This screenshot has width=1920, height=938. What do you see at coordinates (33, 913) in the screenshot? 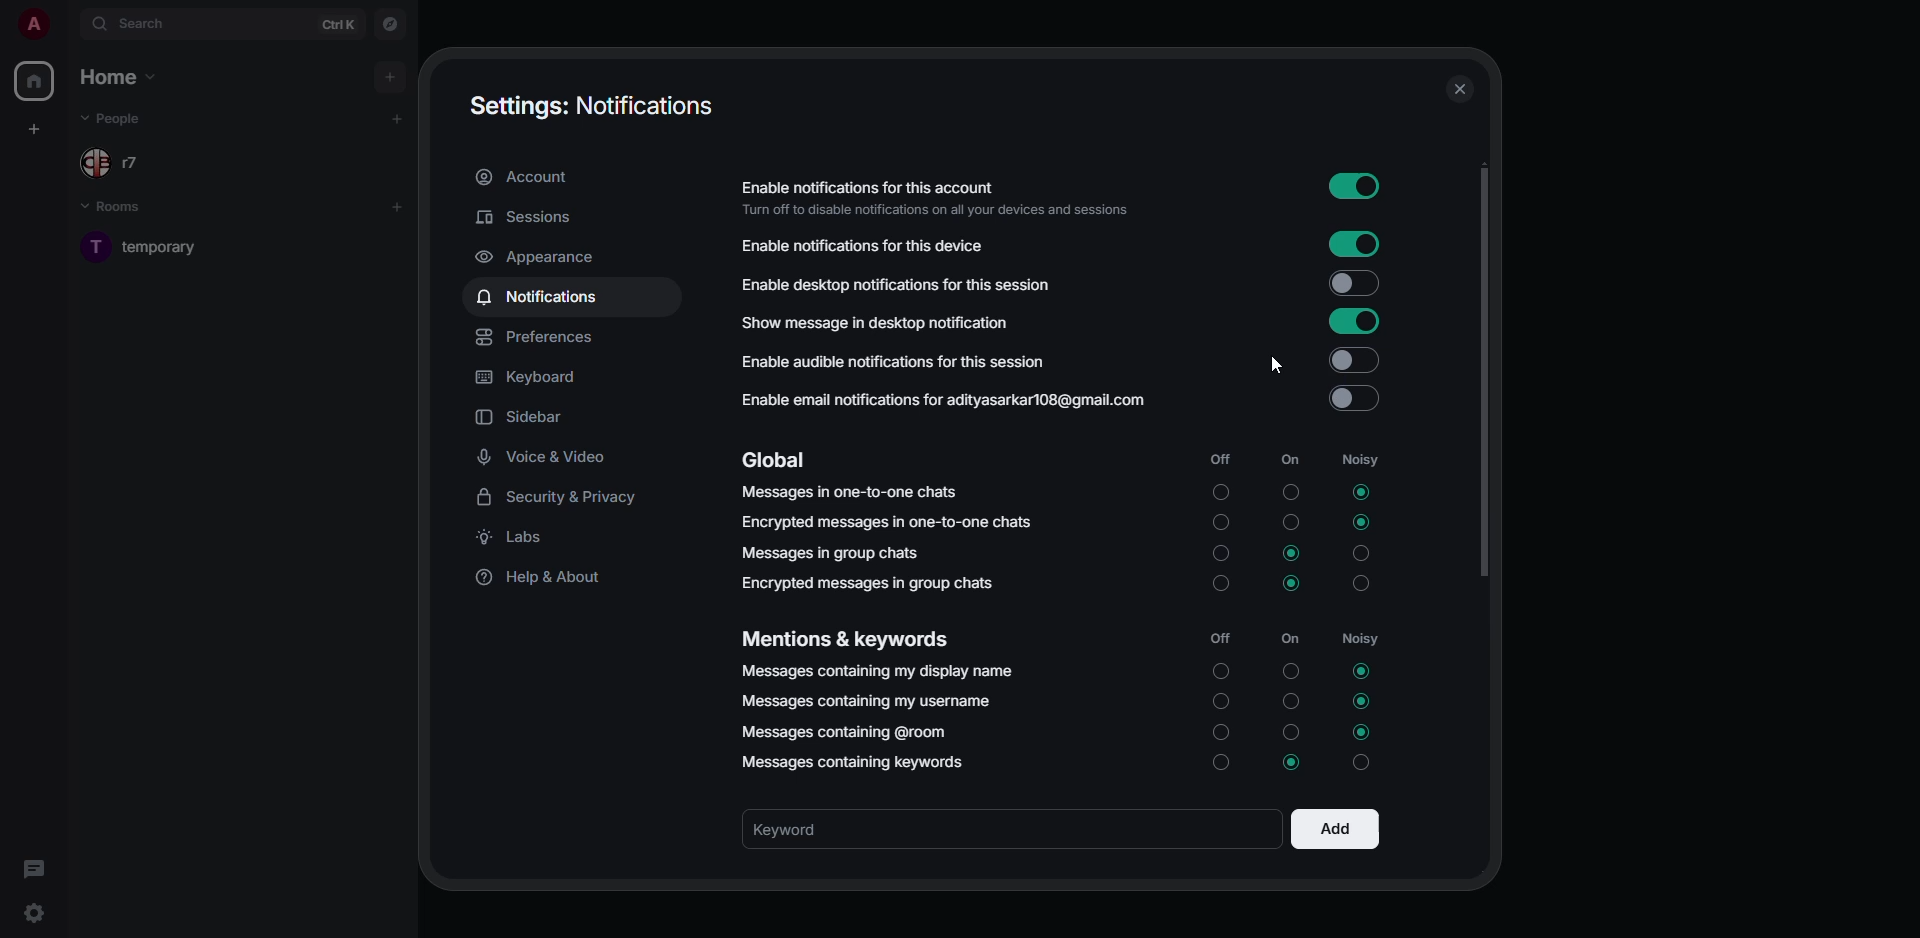
I see `quick settings` at bounding box center [33, 913].